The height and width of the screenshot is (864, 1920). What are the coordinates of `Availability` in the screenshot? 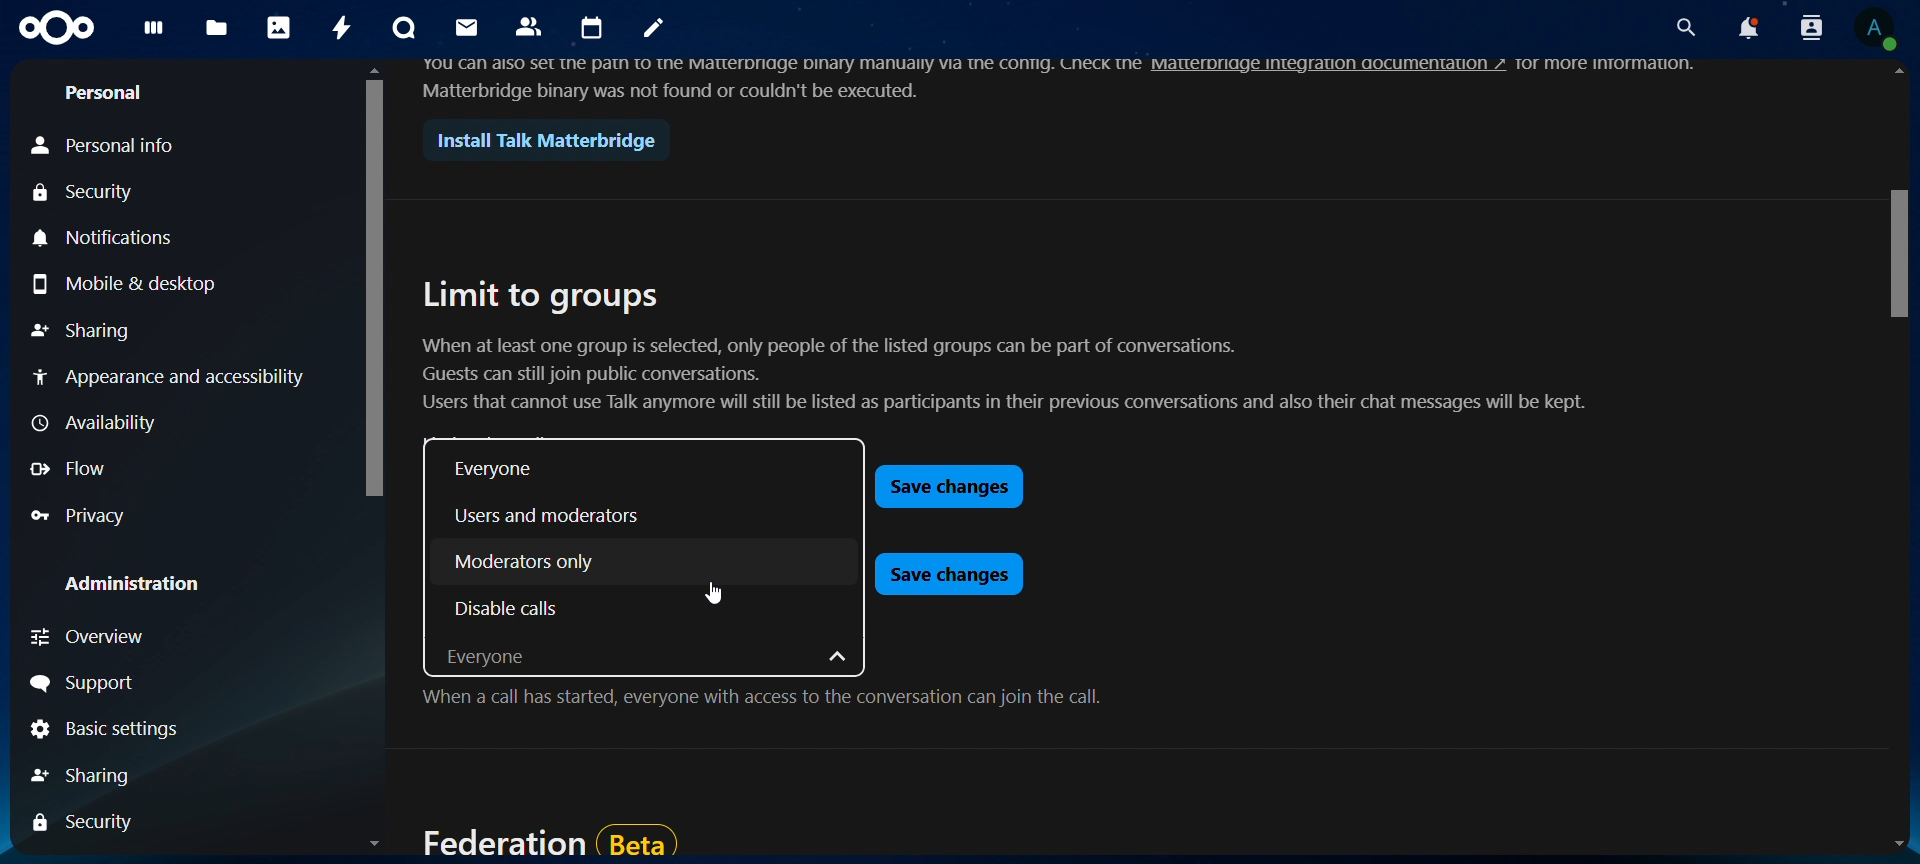 It's located at (93, 422).